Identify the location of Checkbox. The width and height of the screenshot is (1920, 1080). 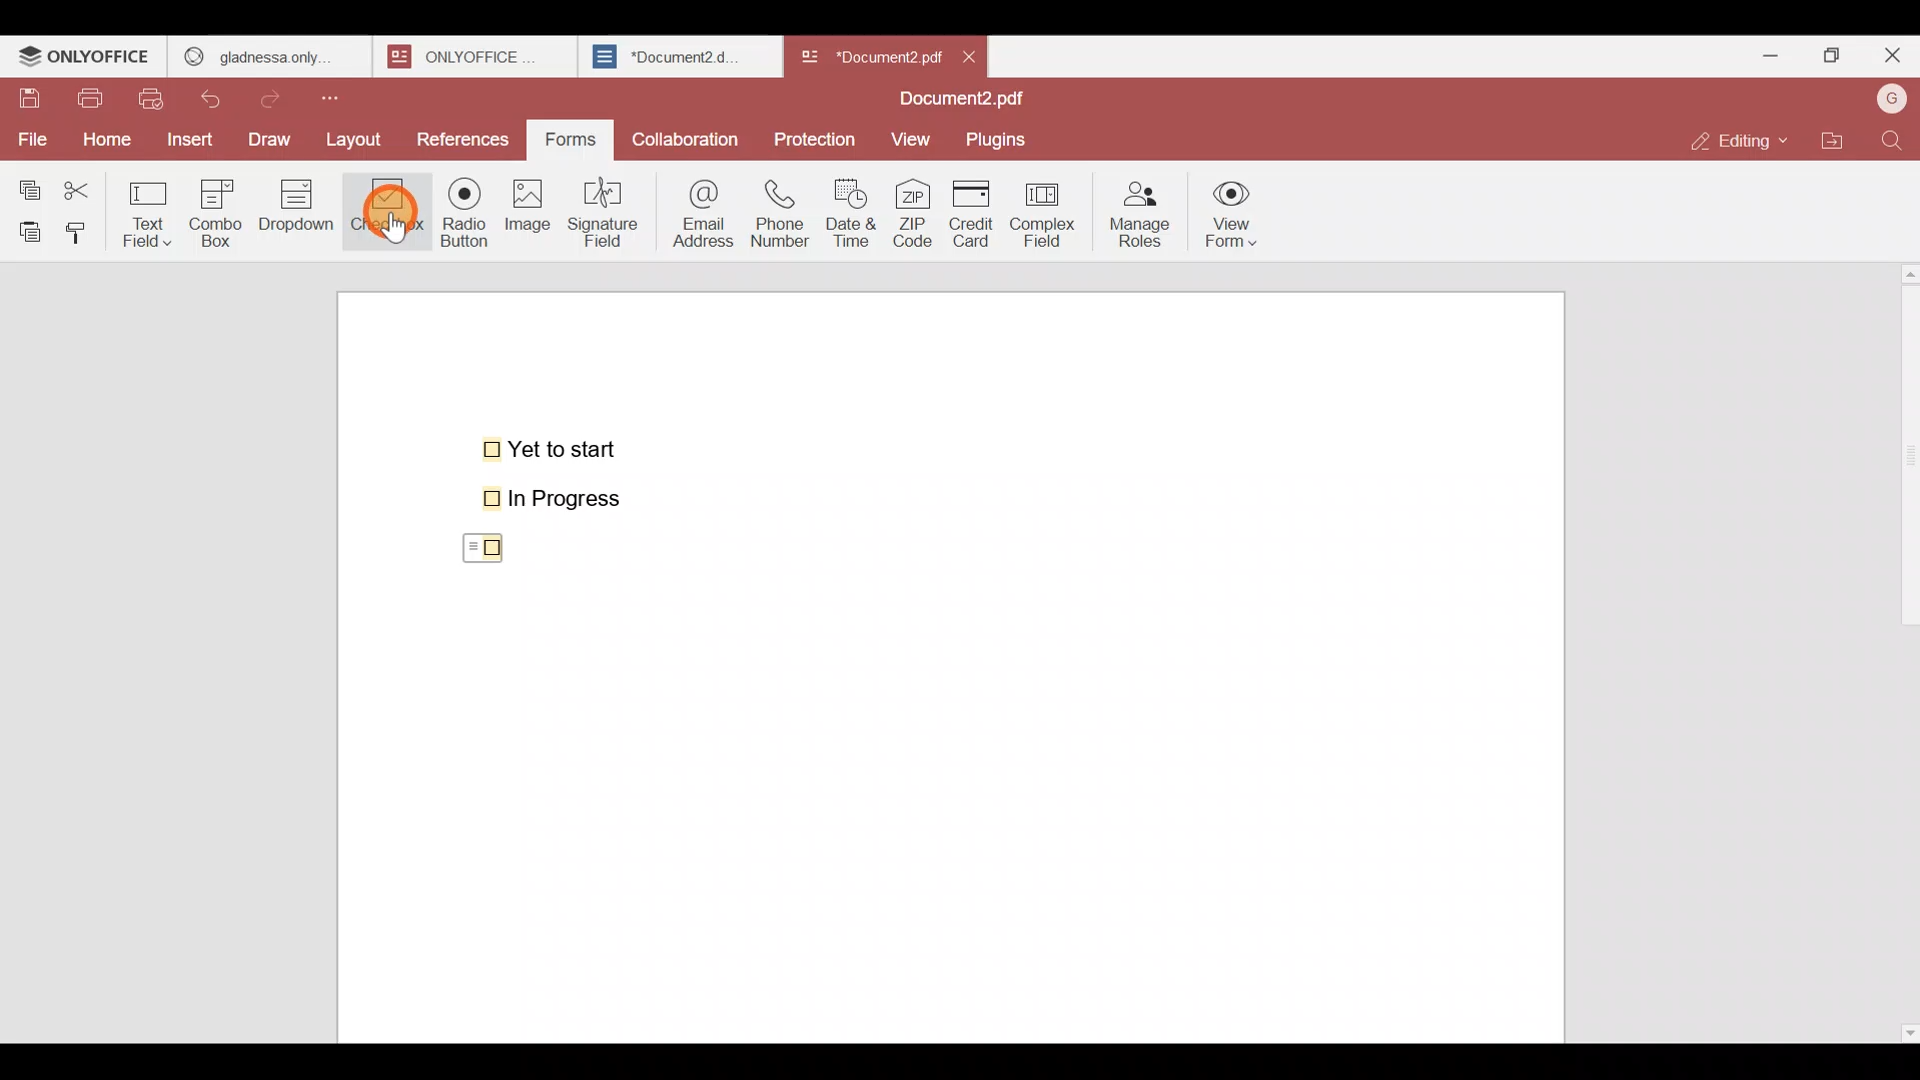
(475, 551).